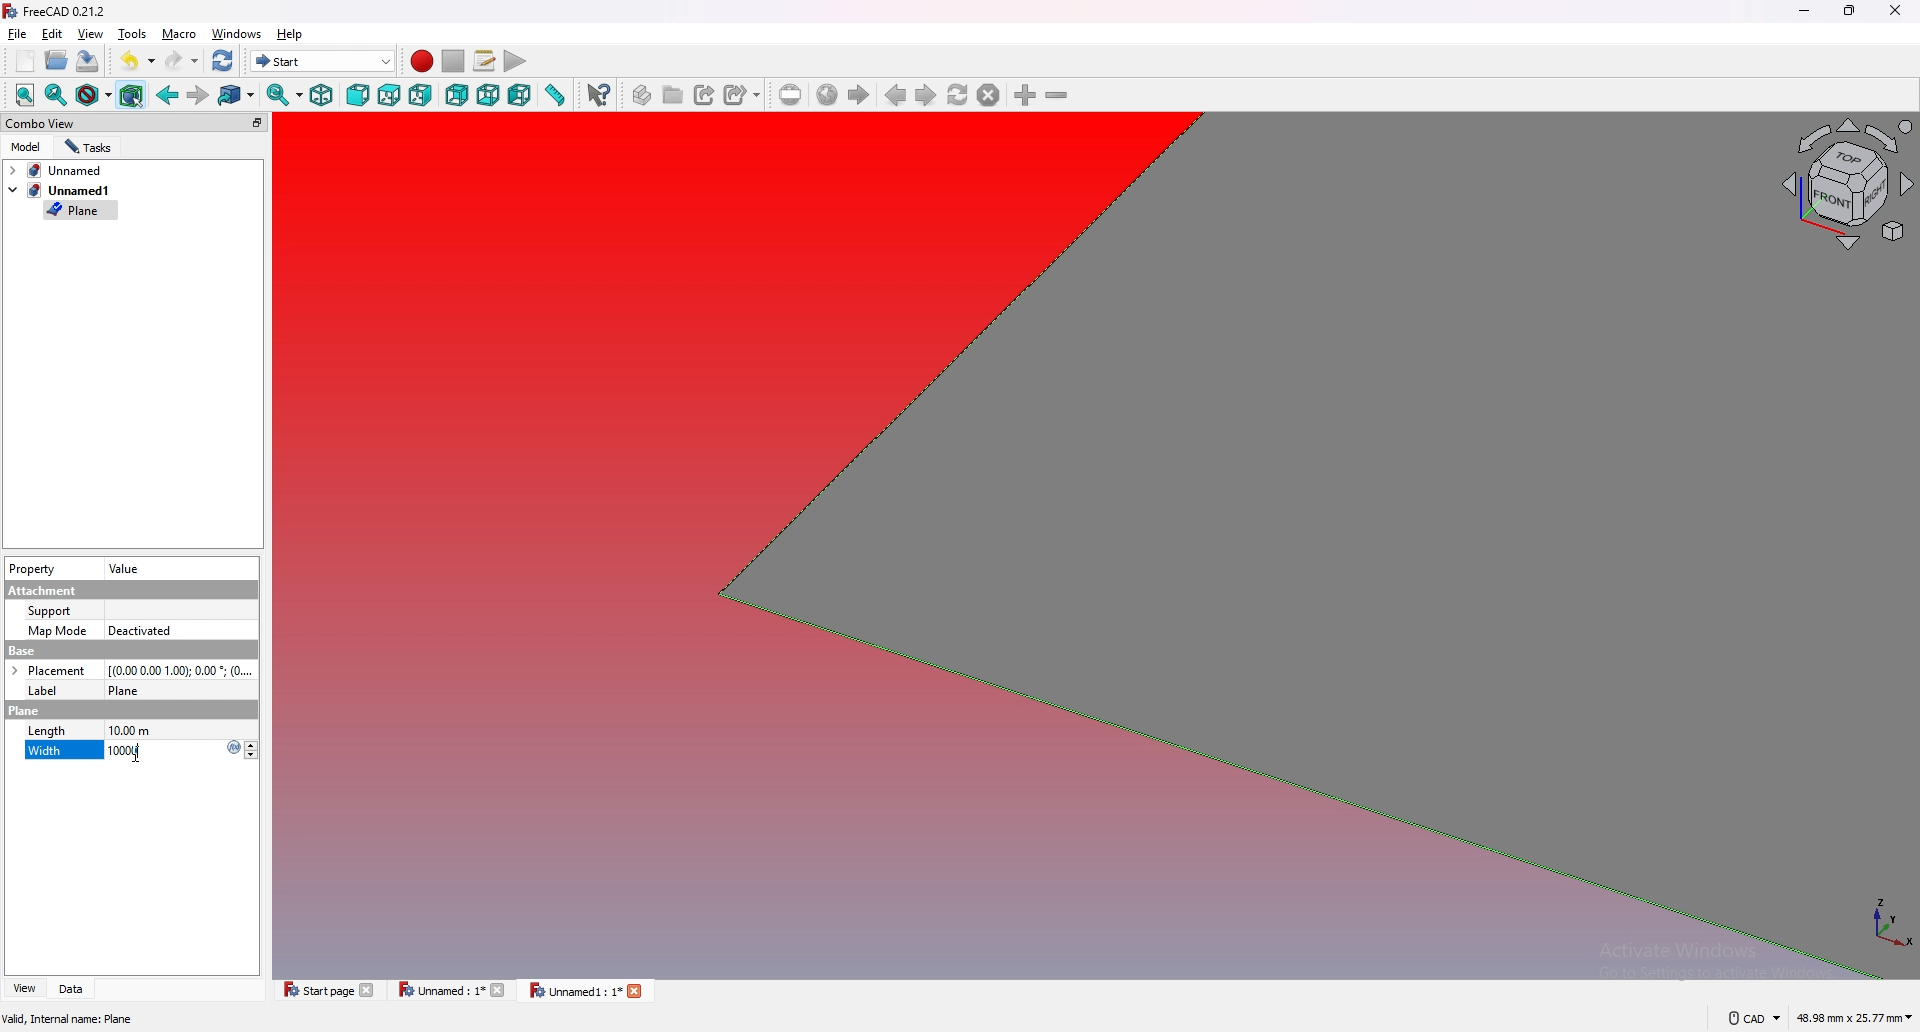 The height and width of the screenshot is (1032, 1920). Describe the element at coordinates (224, 62) in the screenshot. I see `refresh` at that location.